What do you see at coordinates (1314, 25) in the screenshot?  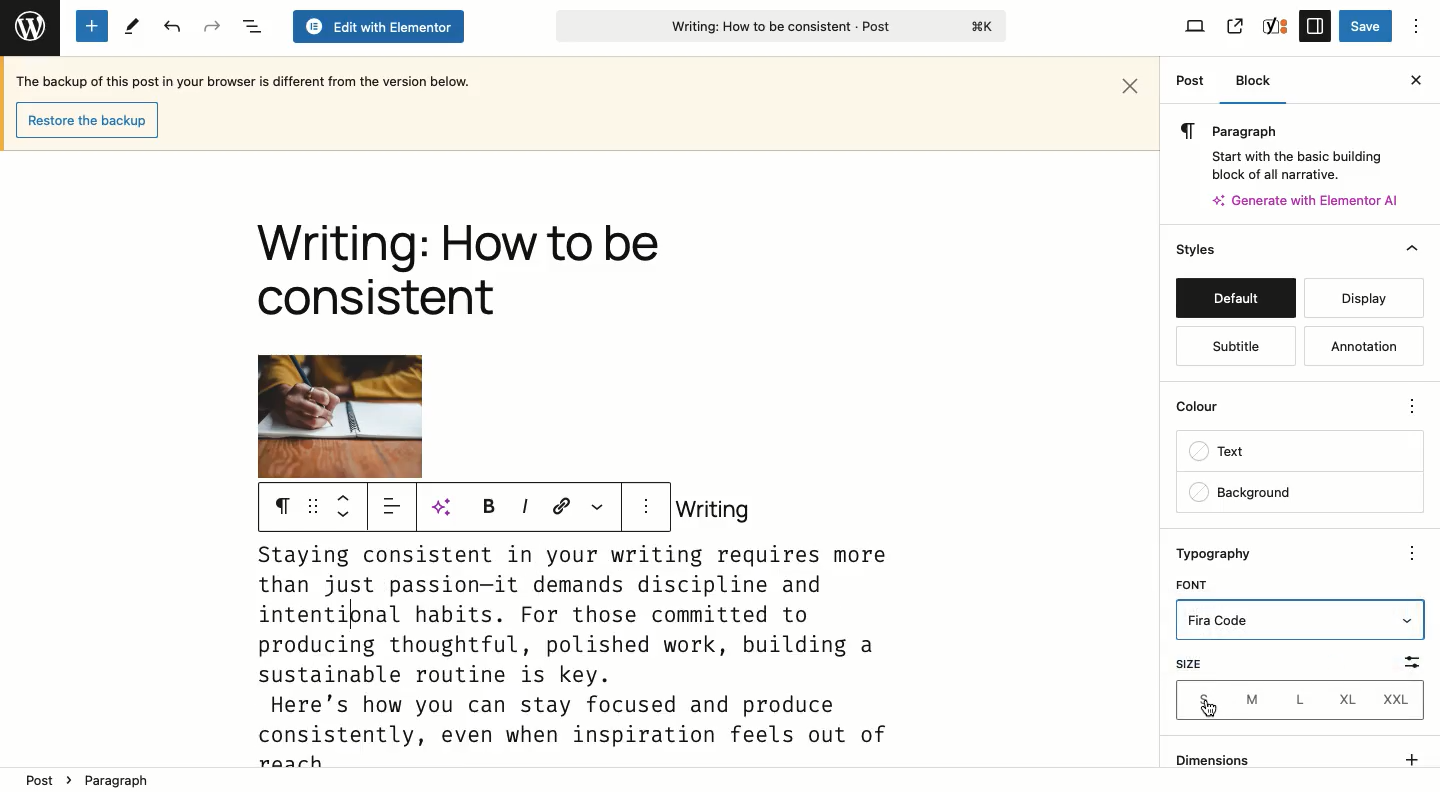 I see `Settings` at bounding box center [1314, 25].